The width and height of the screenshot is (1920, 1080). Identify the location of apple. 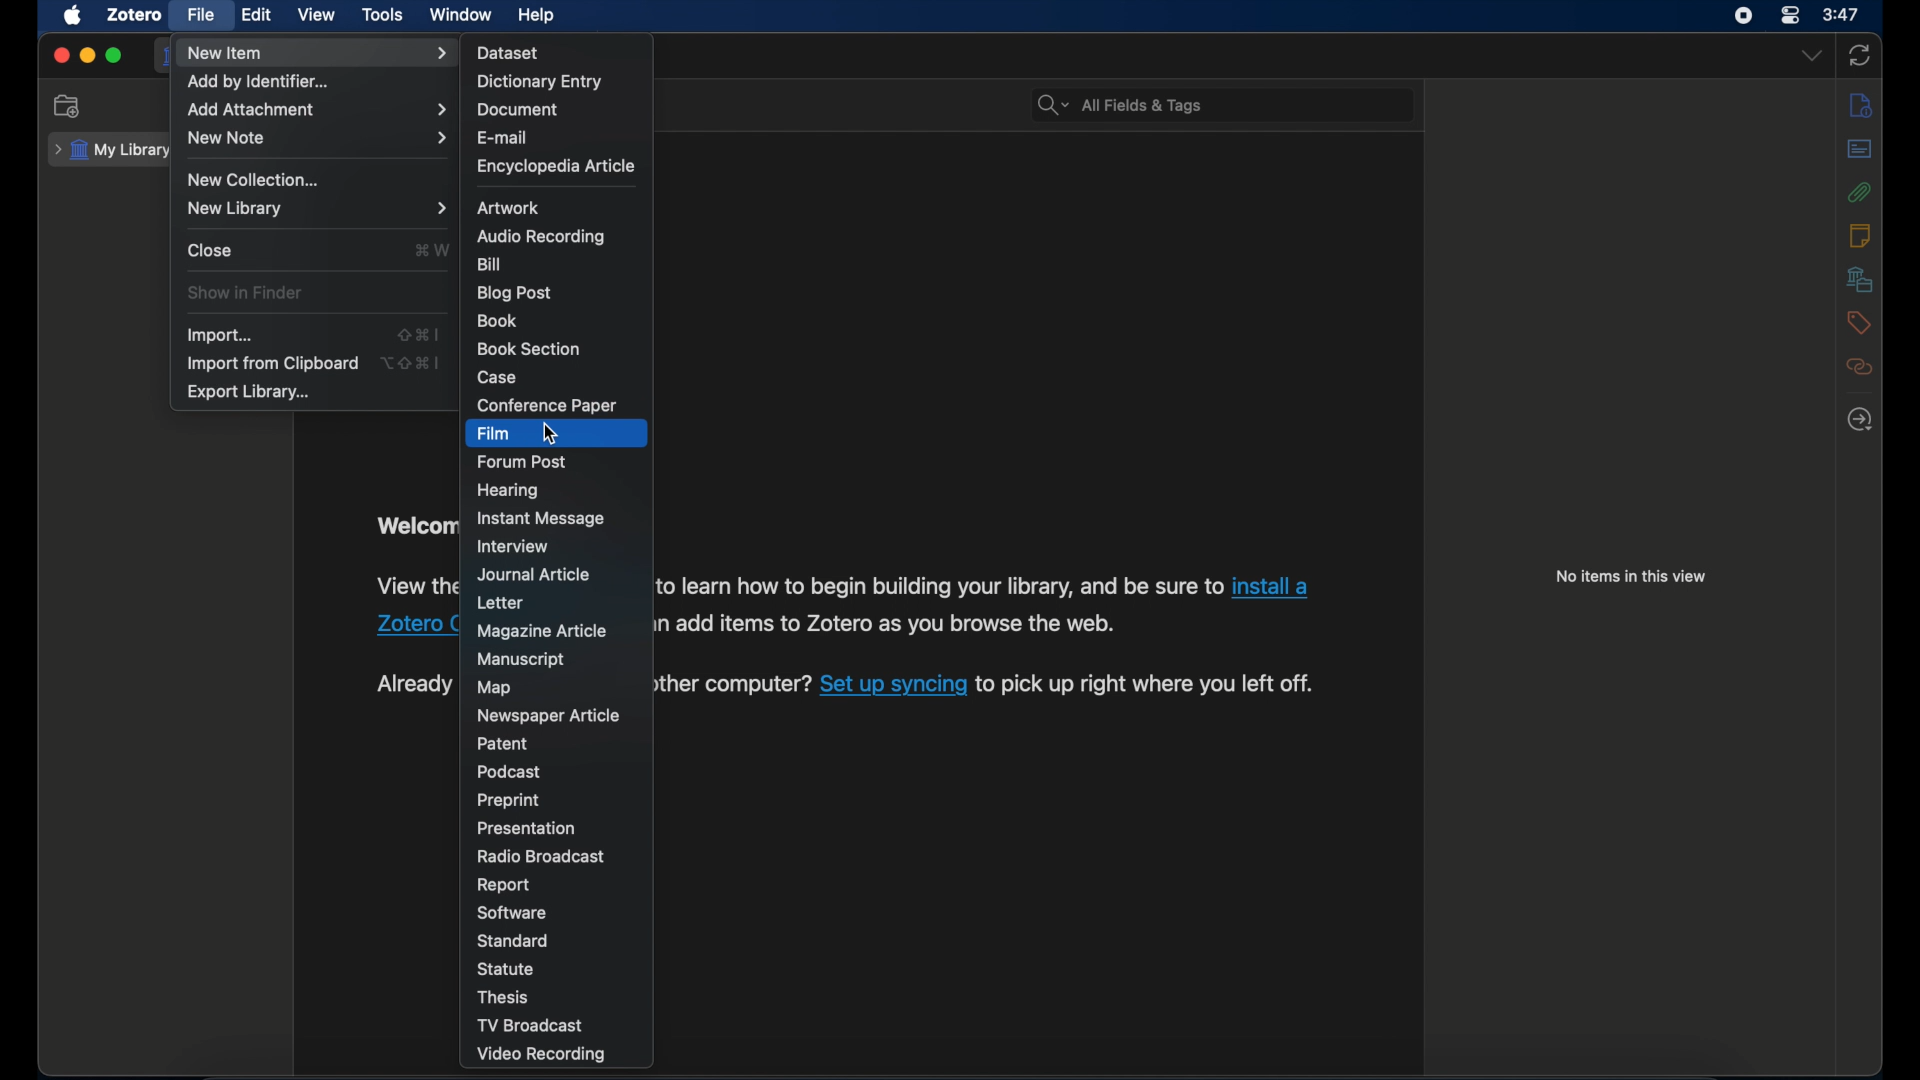
(73, 16).